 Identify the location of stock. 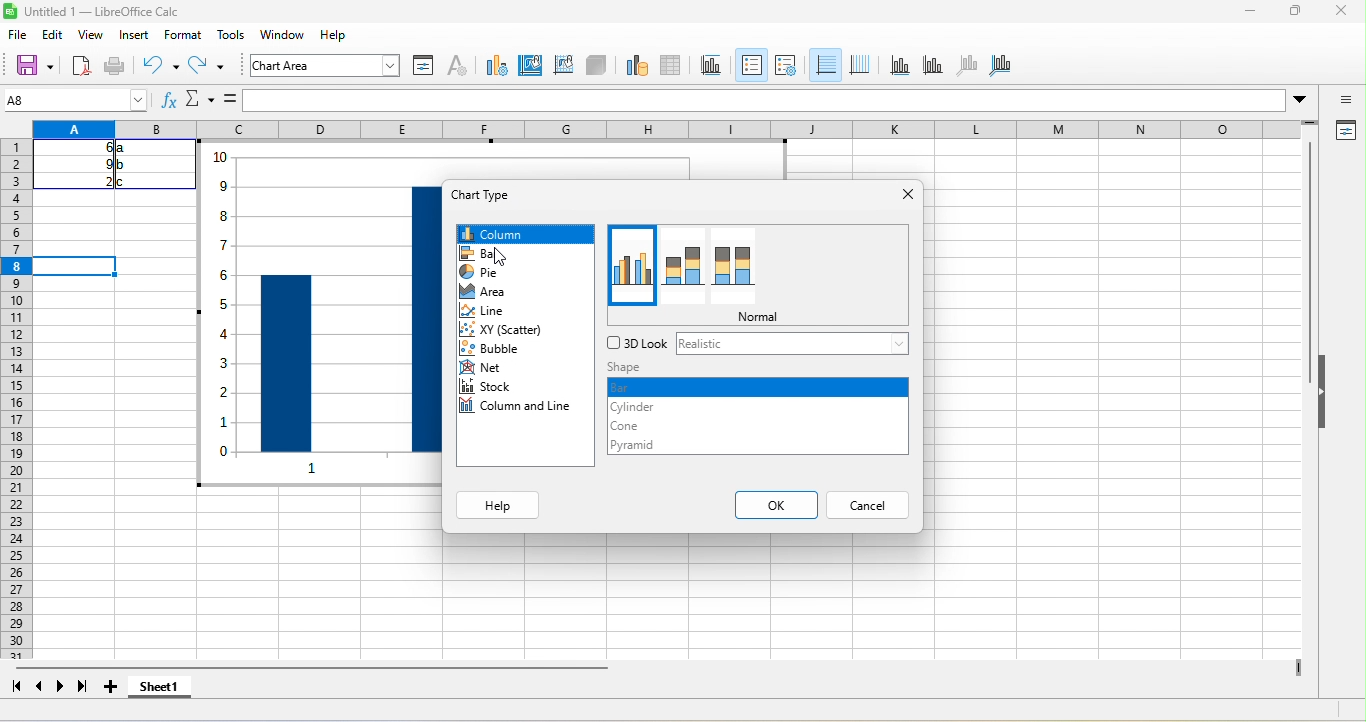
(496, 387).